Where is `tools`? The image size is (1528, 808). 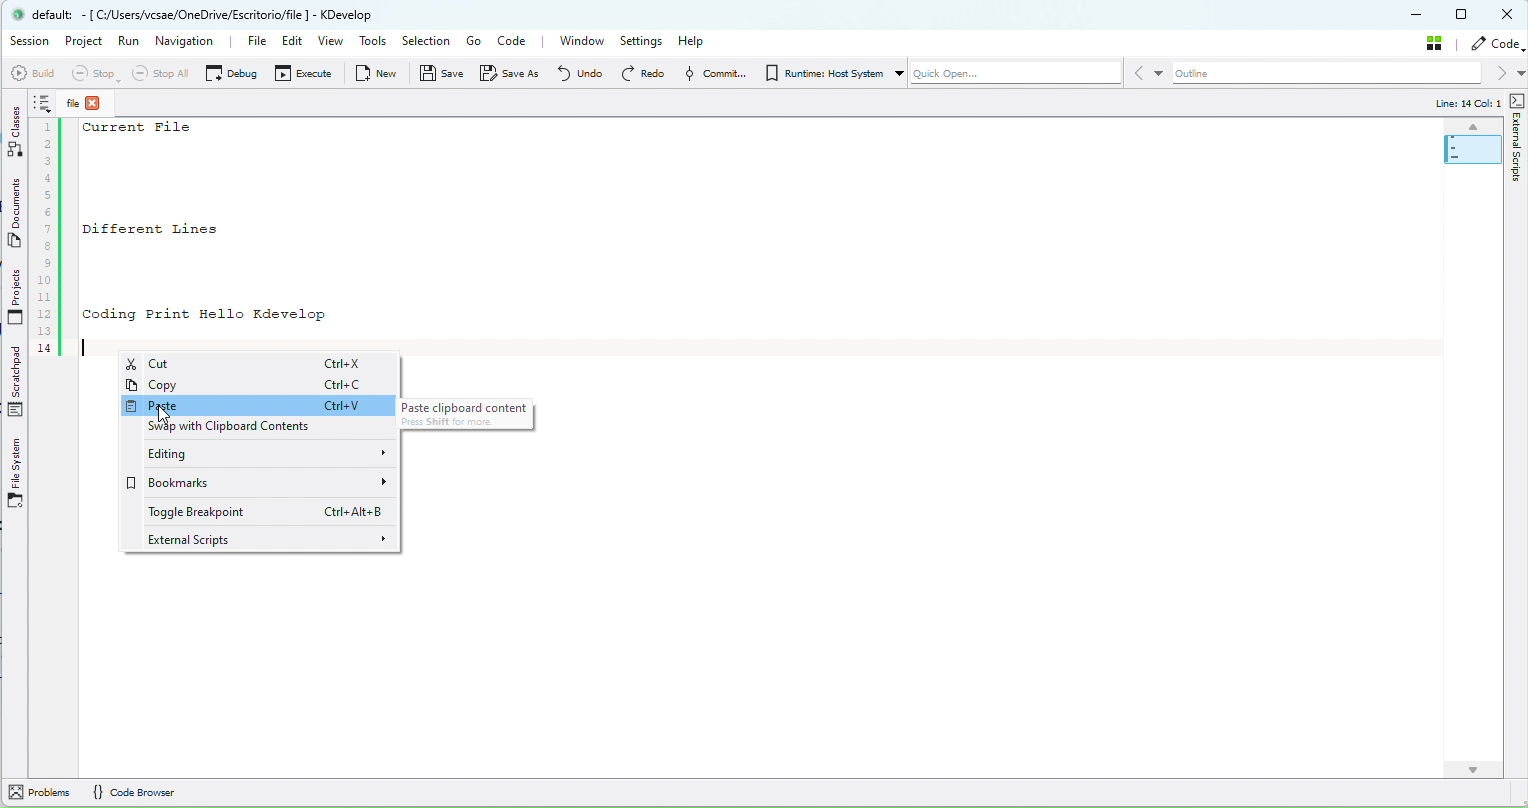
tools is located at coordinates (374, 43).